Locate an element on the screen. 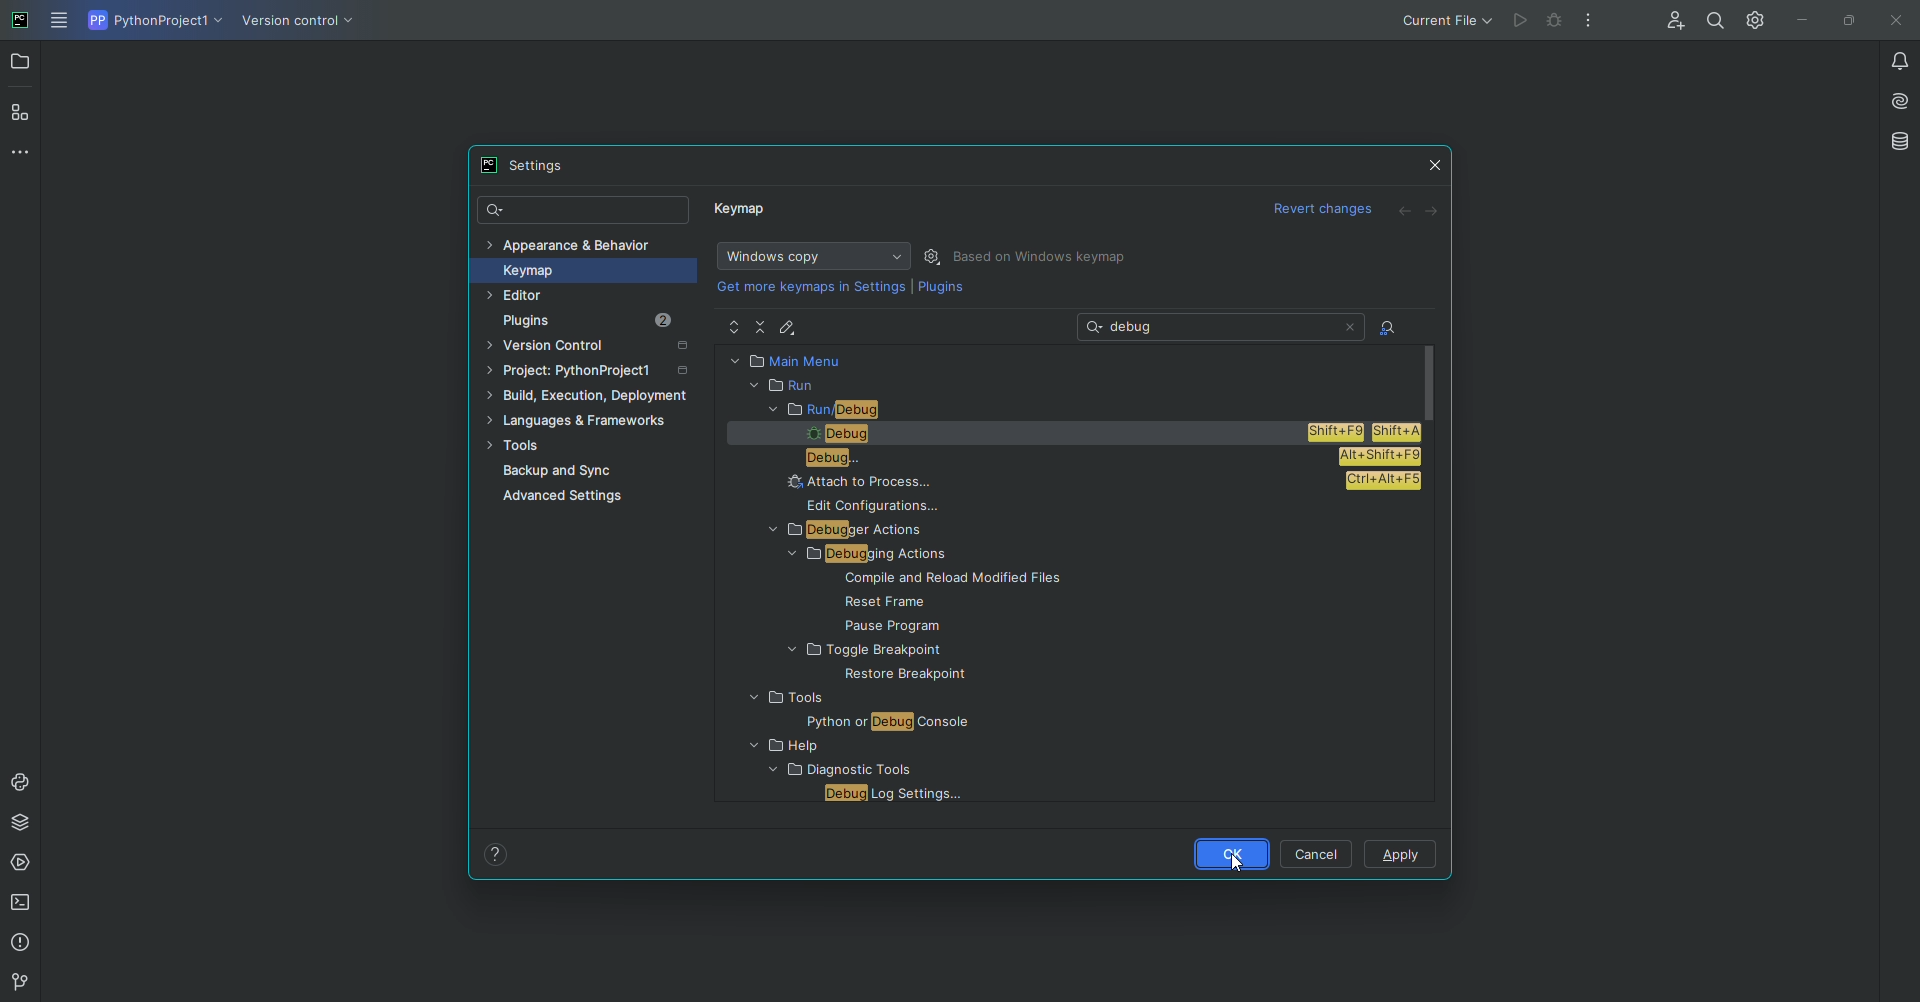 The height and width of the screenshot is (1002, 1920). PyCharm is located at coordinates (21, 22).